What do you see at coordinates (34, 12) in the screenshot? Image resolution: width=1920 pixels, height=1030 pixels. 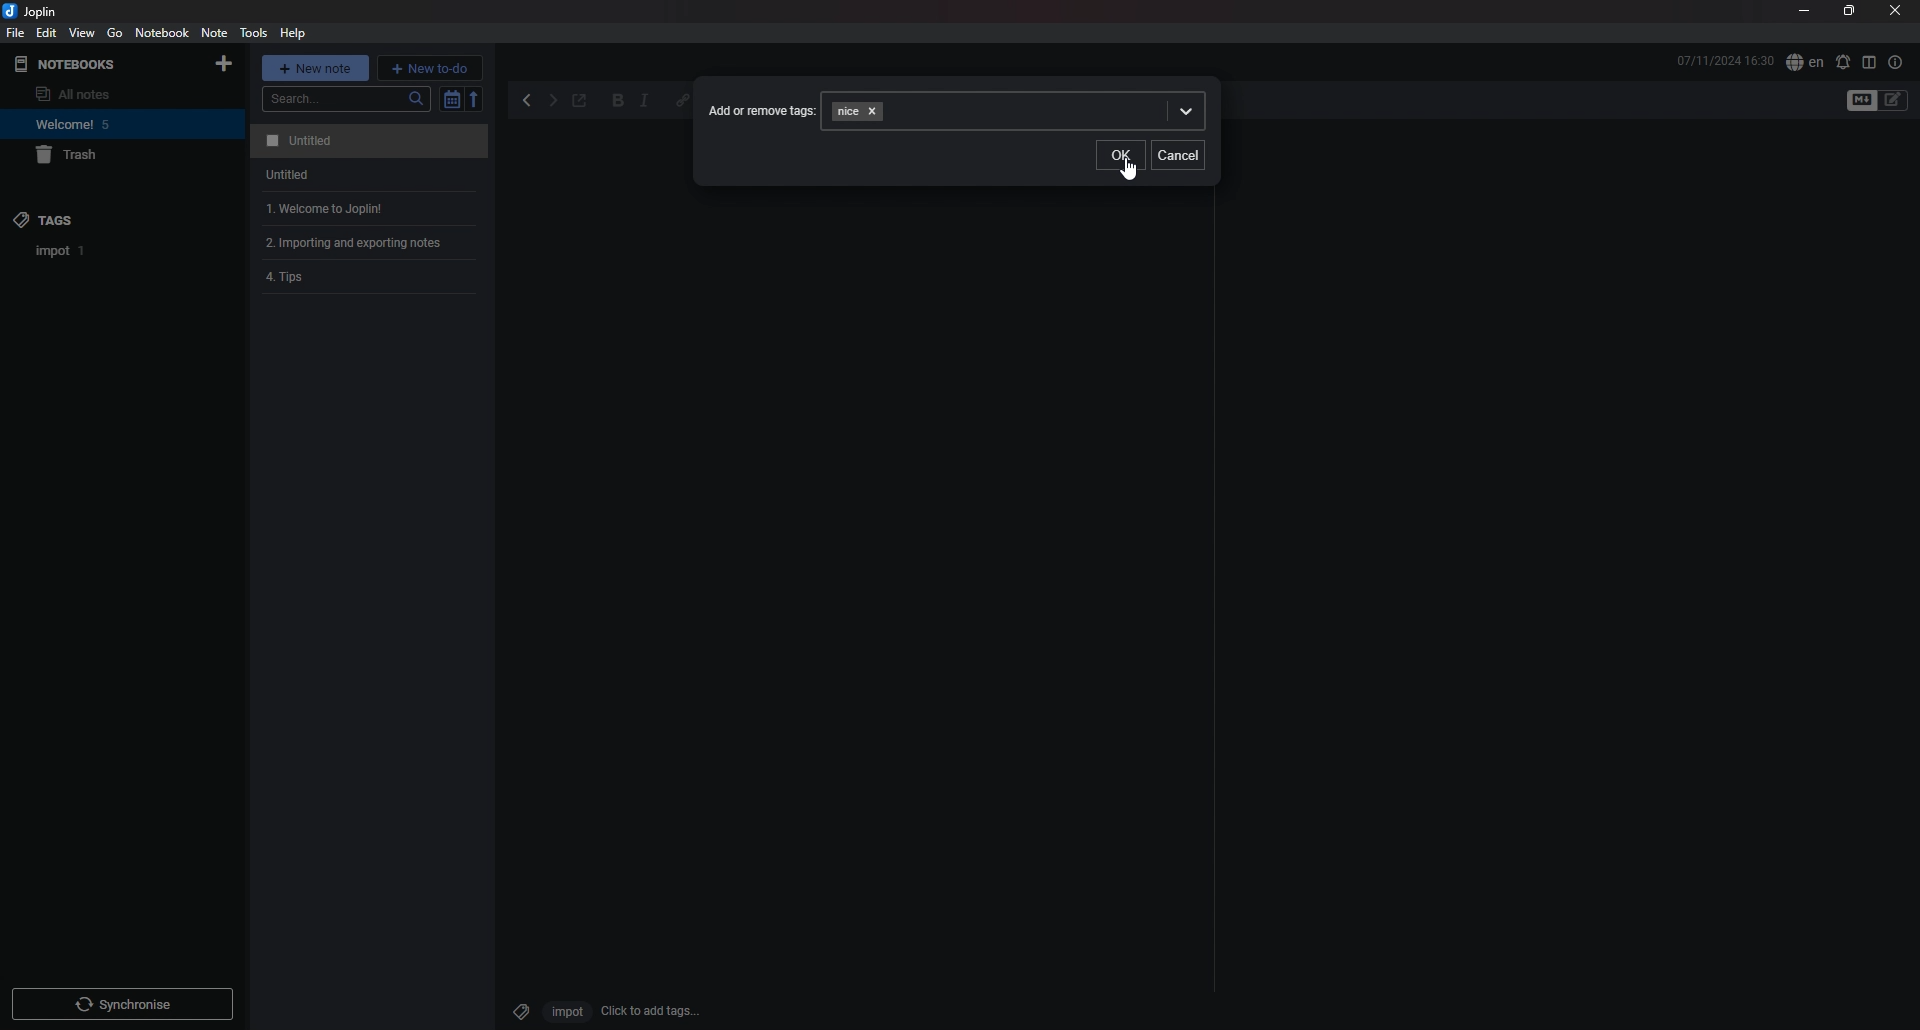 I see `joplin` at bounding box center [34, 12].